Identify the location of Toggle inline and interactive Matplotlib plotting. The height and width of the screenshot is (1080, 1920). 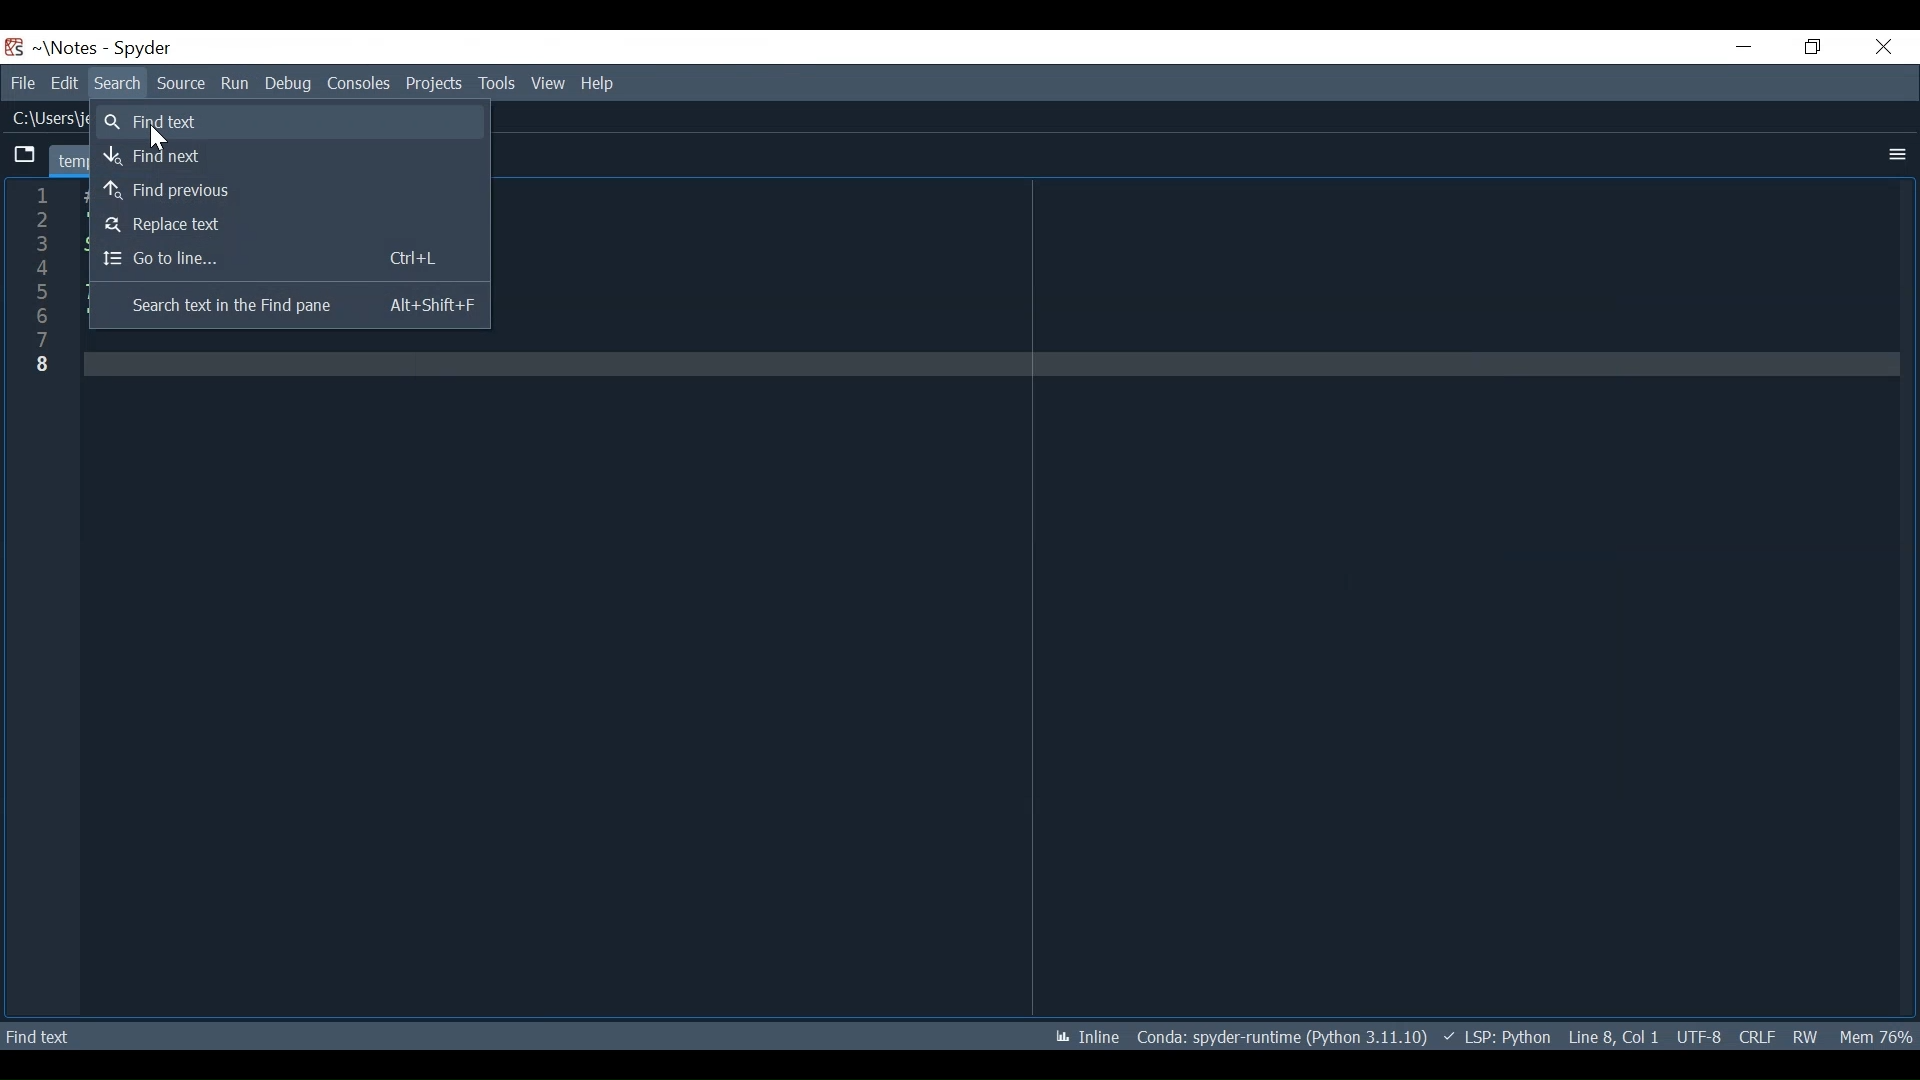
(1090, 1039).